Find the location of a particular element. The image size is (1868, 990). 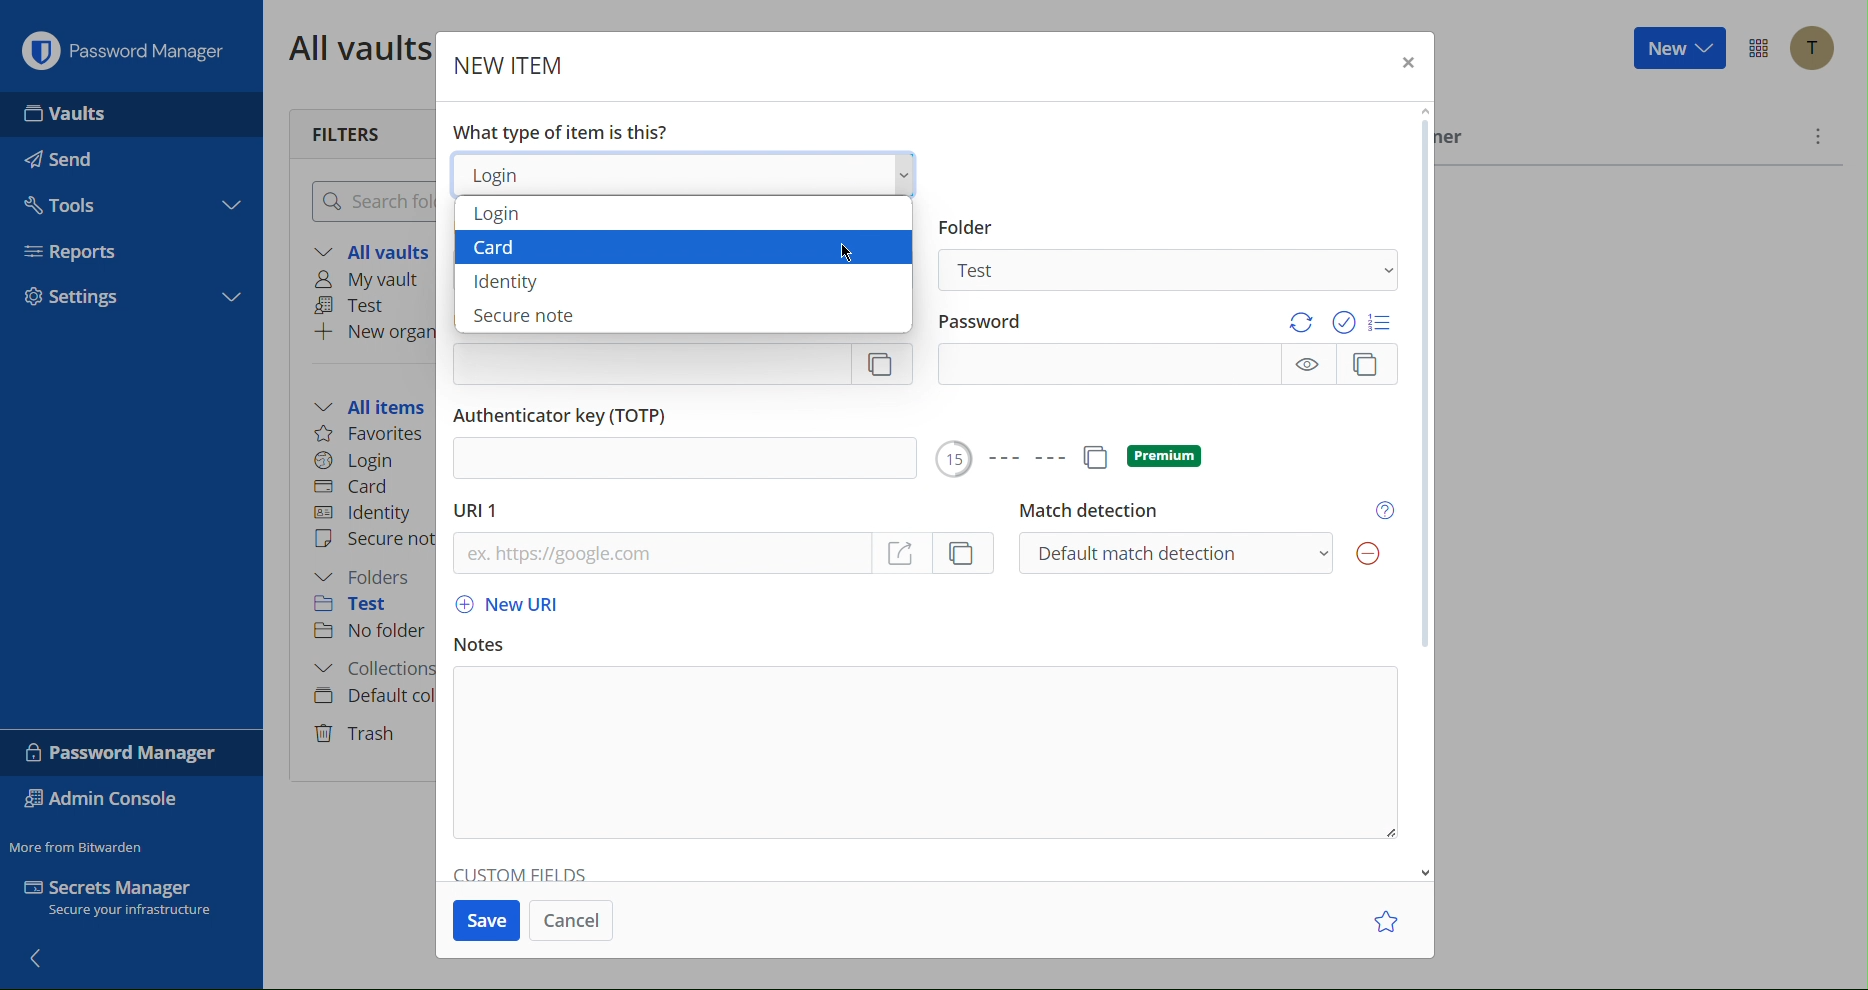

Password is located at coordinates (1177, 363).